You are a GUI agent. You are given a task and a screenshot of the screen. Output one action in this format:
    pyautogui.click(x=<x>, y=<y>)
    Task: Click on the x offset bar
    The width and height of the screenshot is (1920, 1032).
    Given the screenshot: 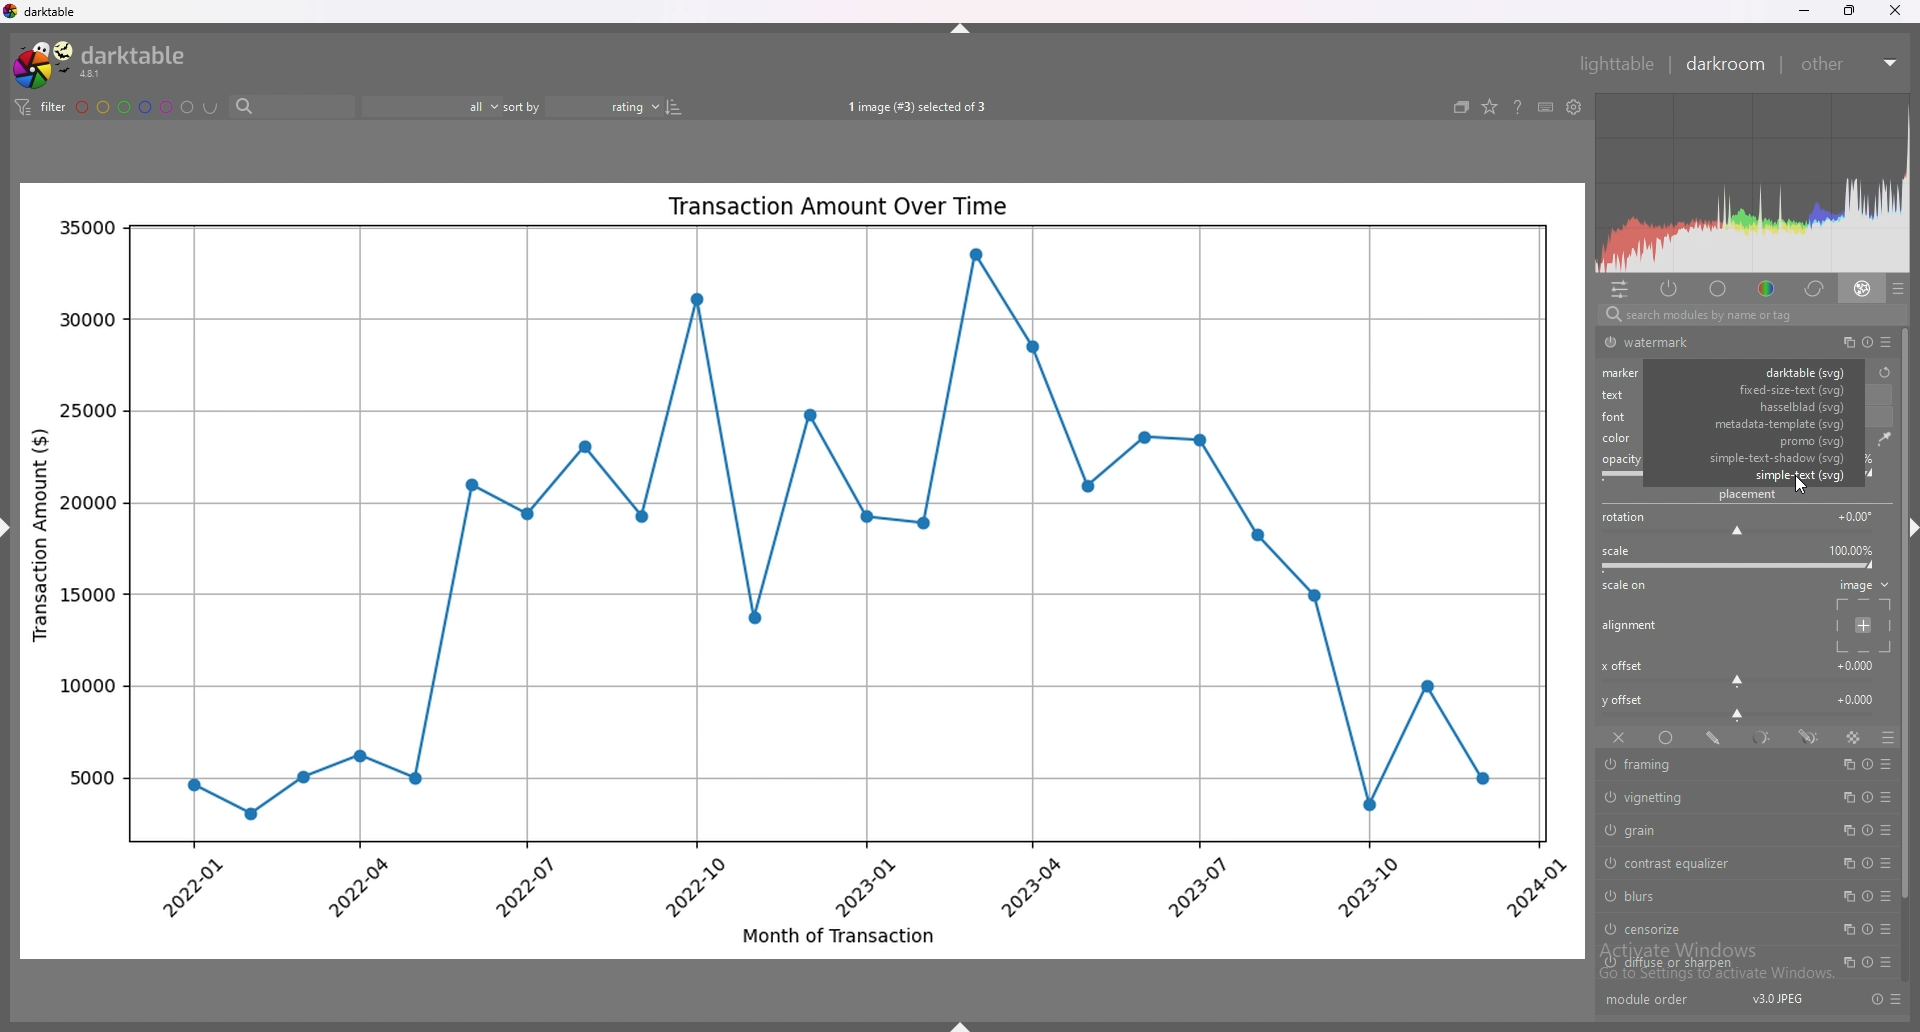 What is the action you would take?
    pyautogui.click(x=1739, y=681)
    